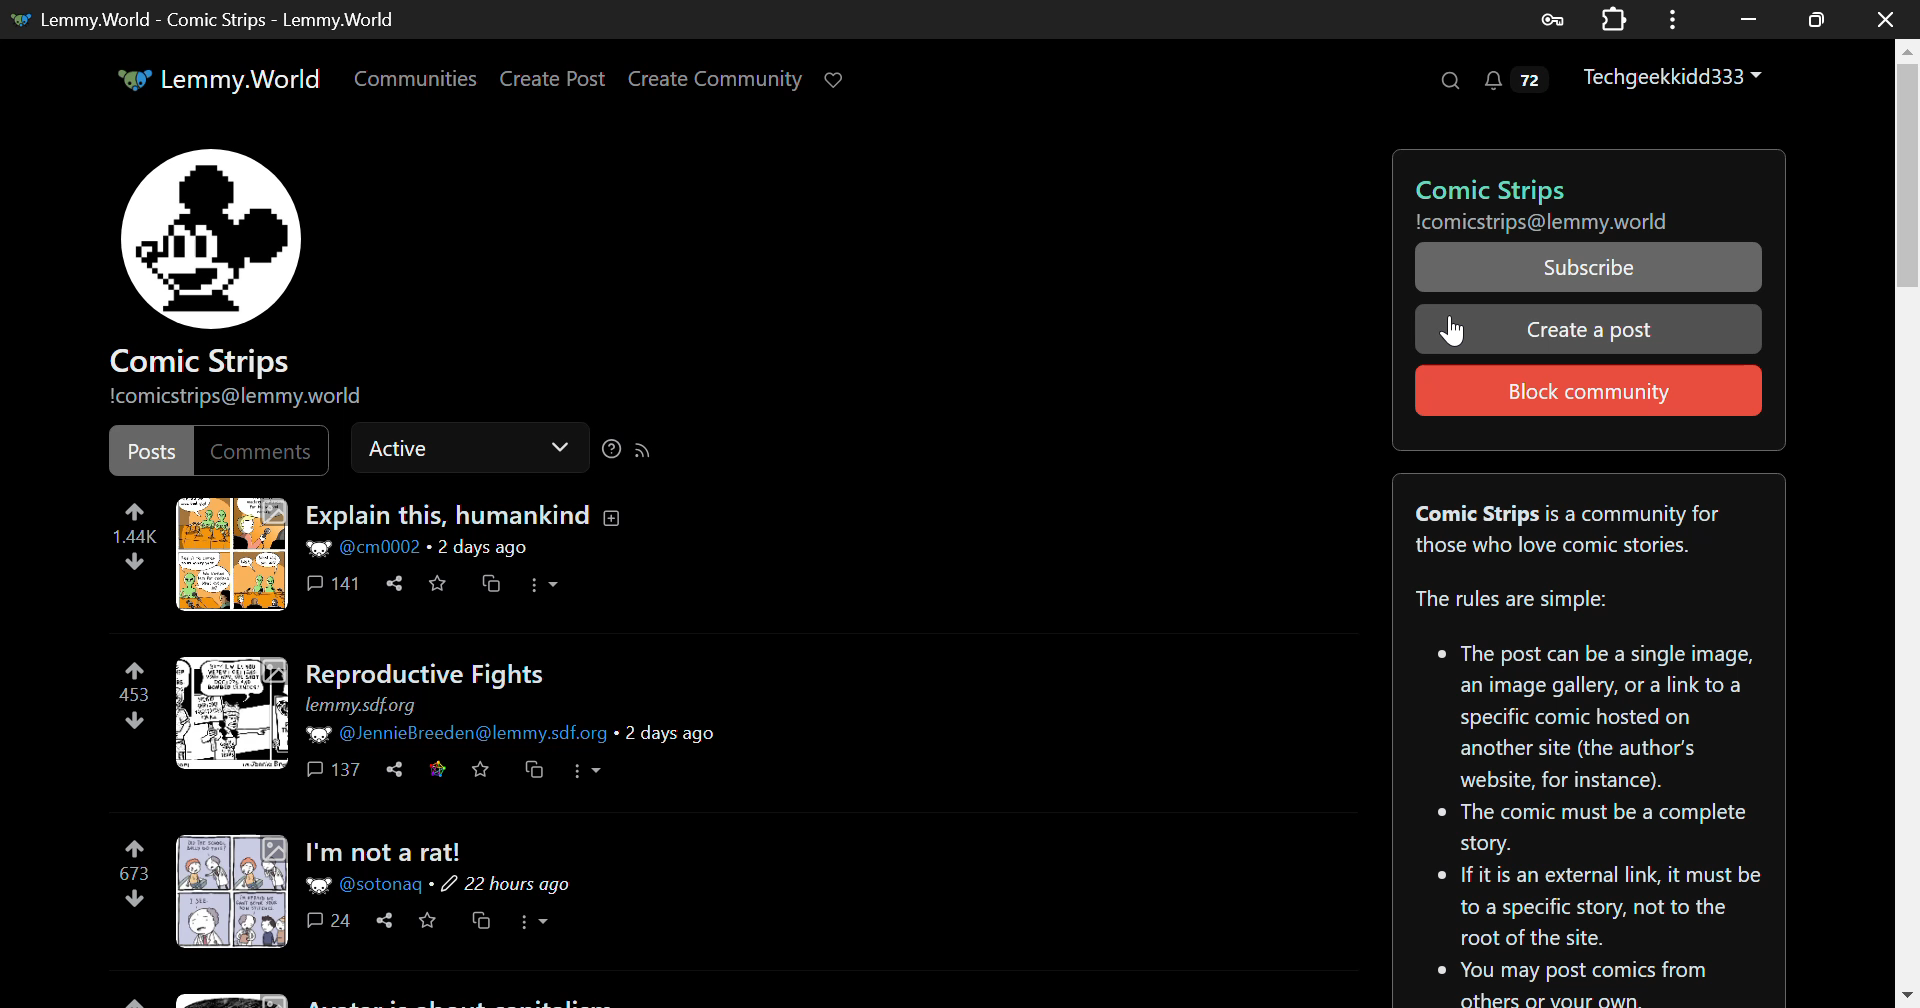 This screenshot has height=1008, width=1920. I want to click on Cross-post, so click(492, 584).